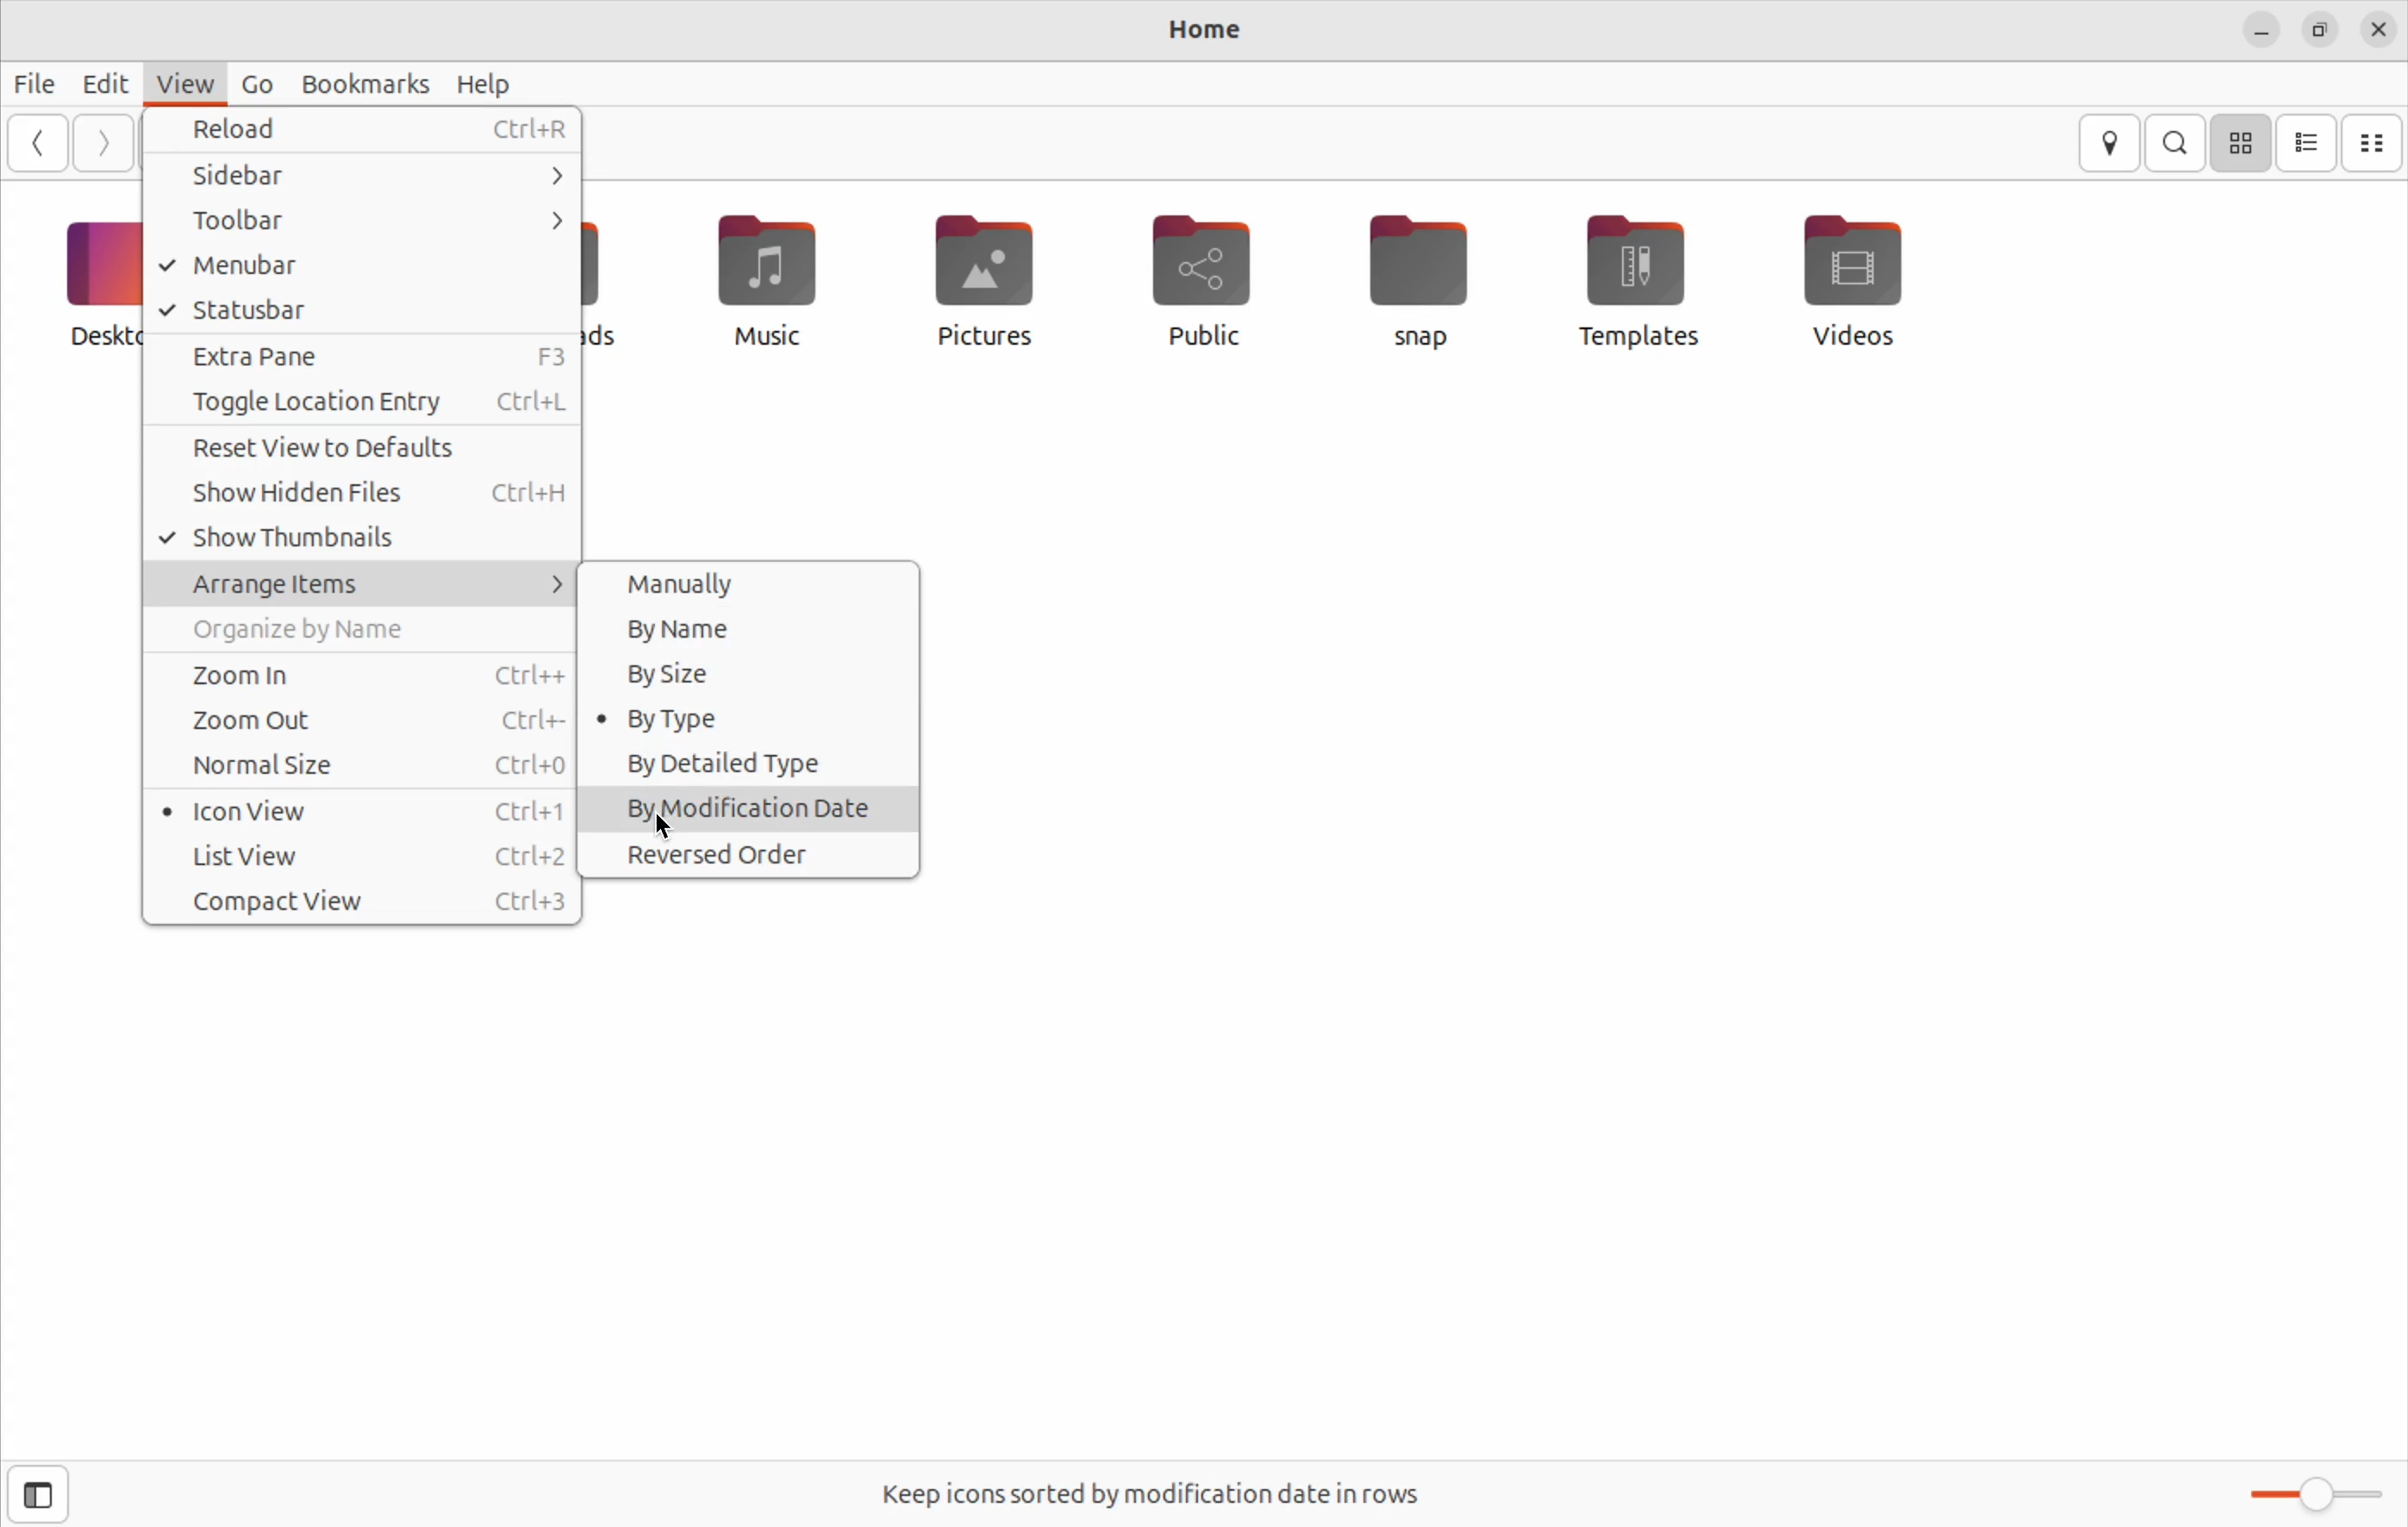 The width and height of the screenshot is (2408, 1527). I want to click on show hidden files, so click(366, 493).